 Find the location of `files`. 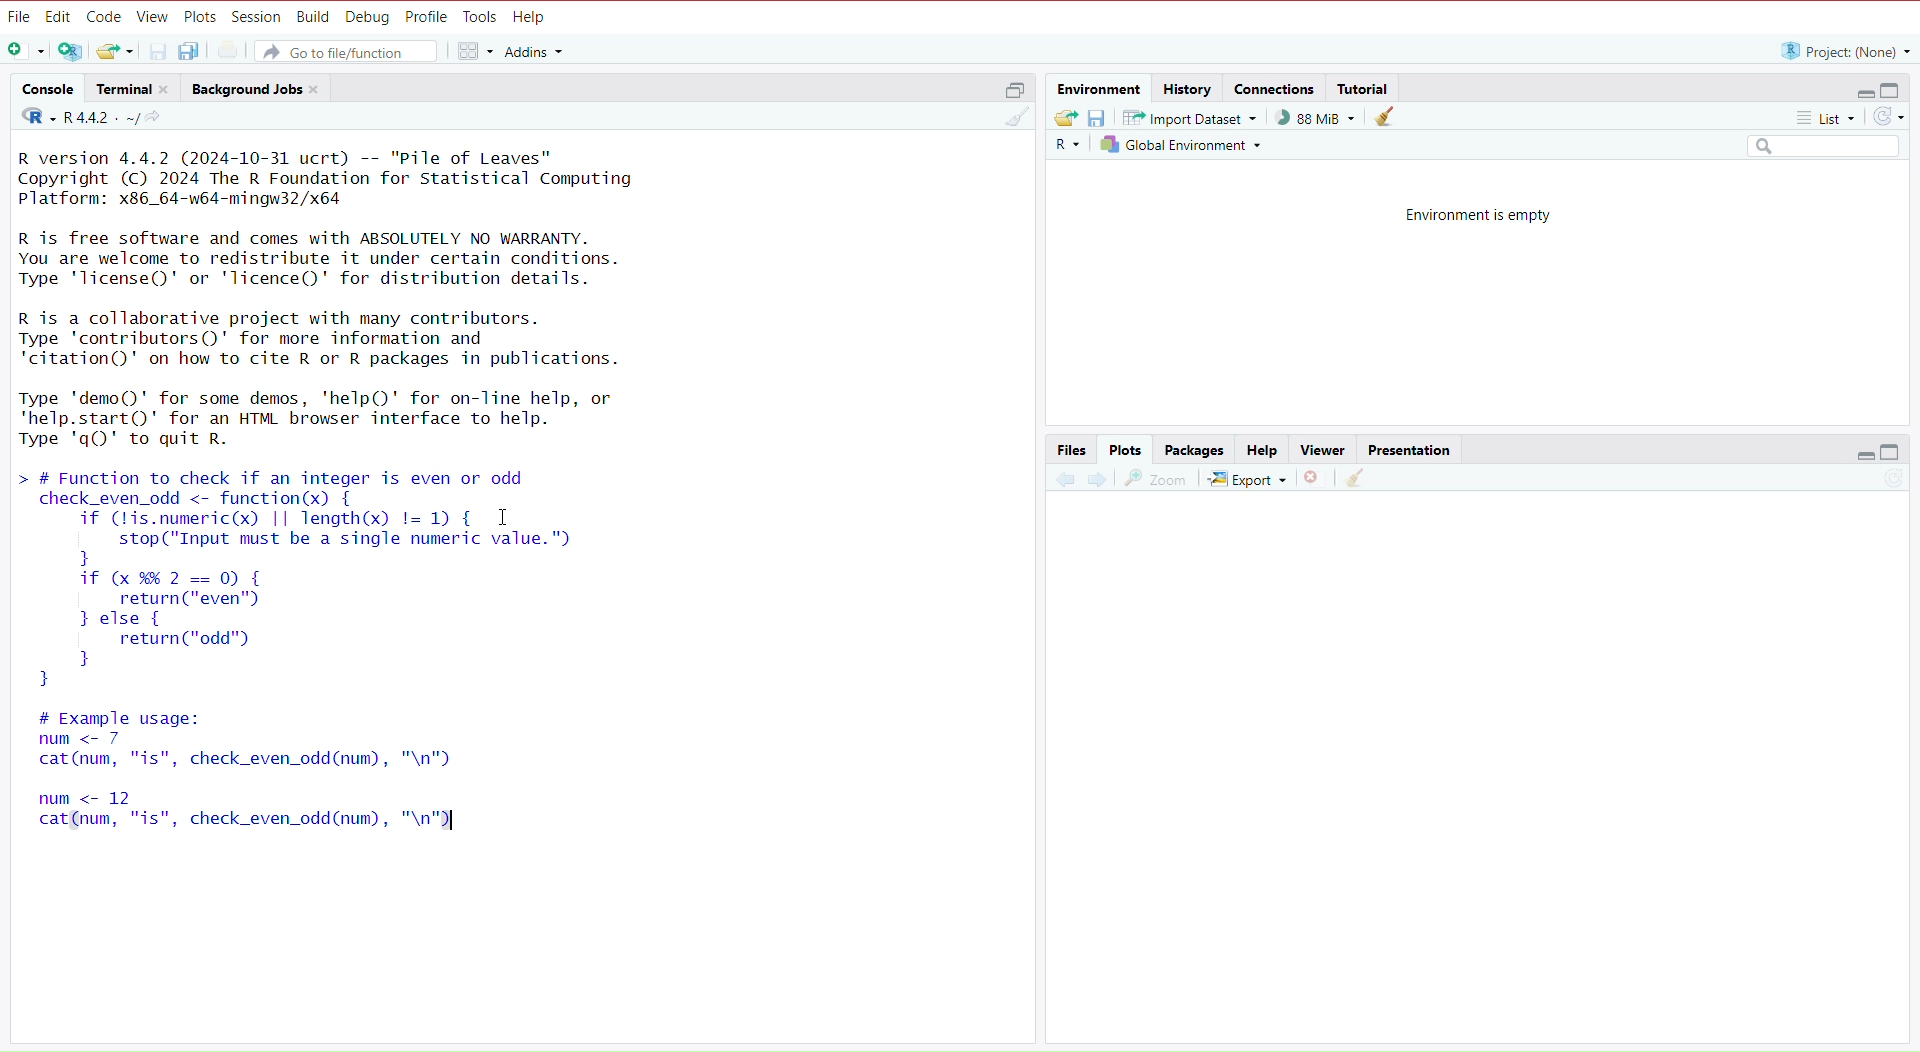

files is located at coordinates (1072, 450).